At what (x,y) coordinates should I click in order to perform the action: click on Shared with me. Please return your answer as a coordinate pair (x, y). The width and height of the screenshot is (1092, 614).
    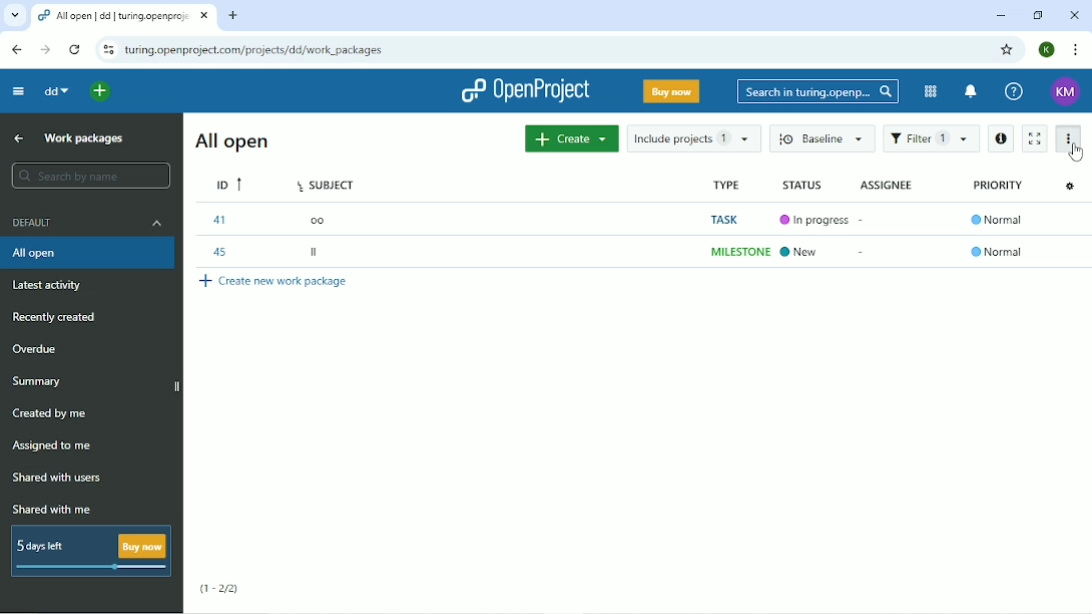
    Looking at the image, I should click on (53, 509).